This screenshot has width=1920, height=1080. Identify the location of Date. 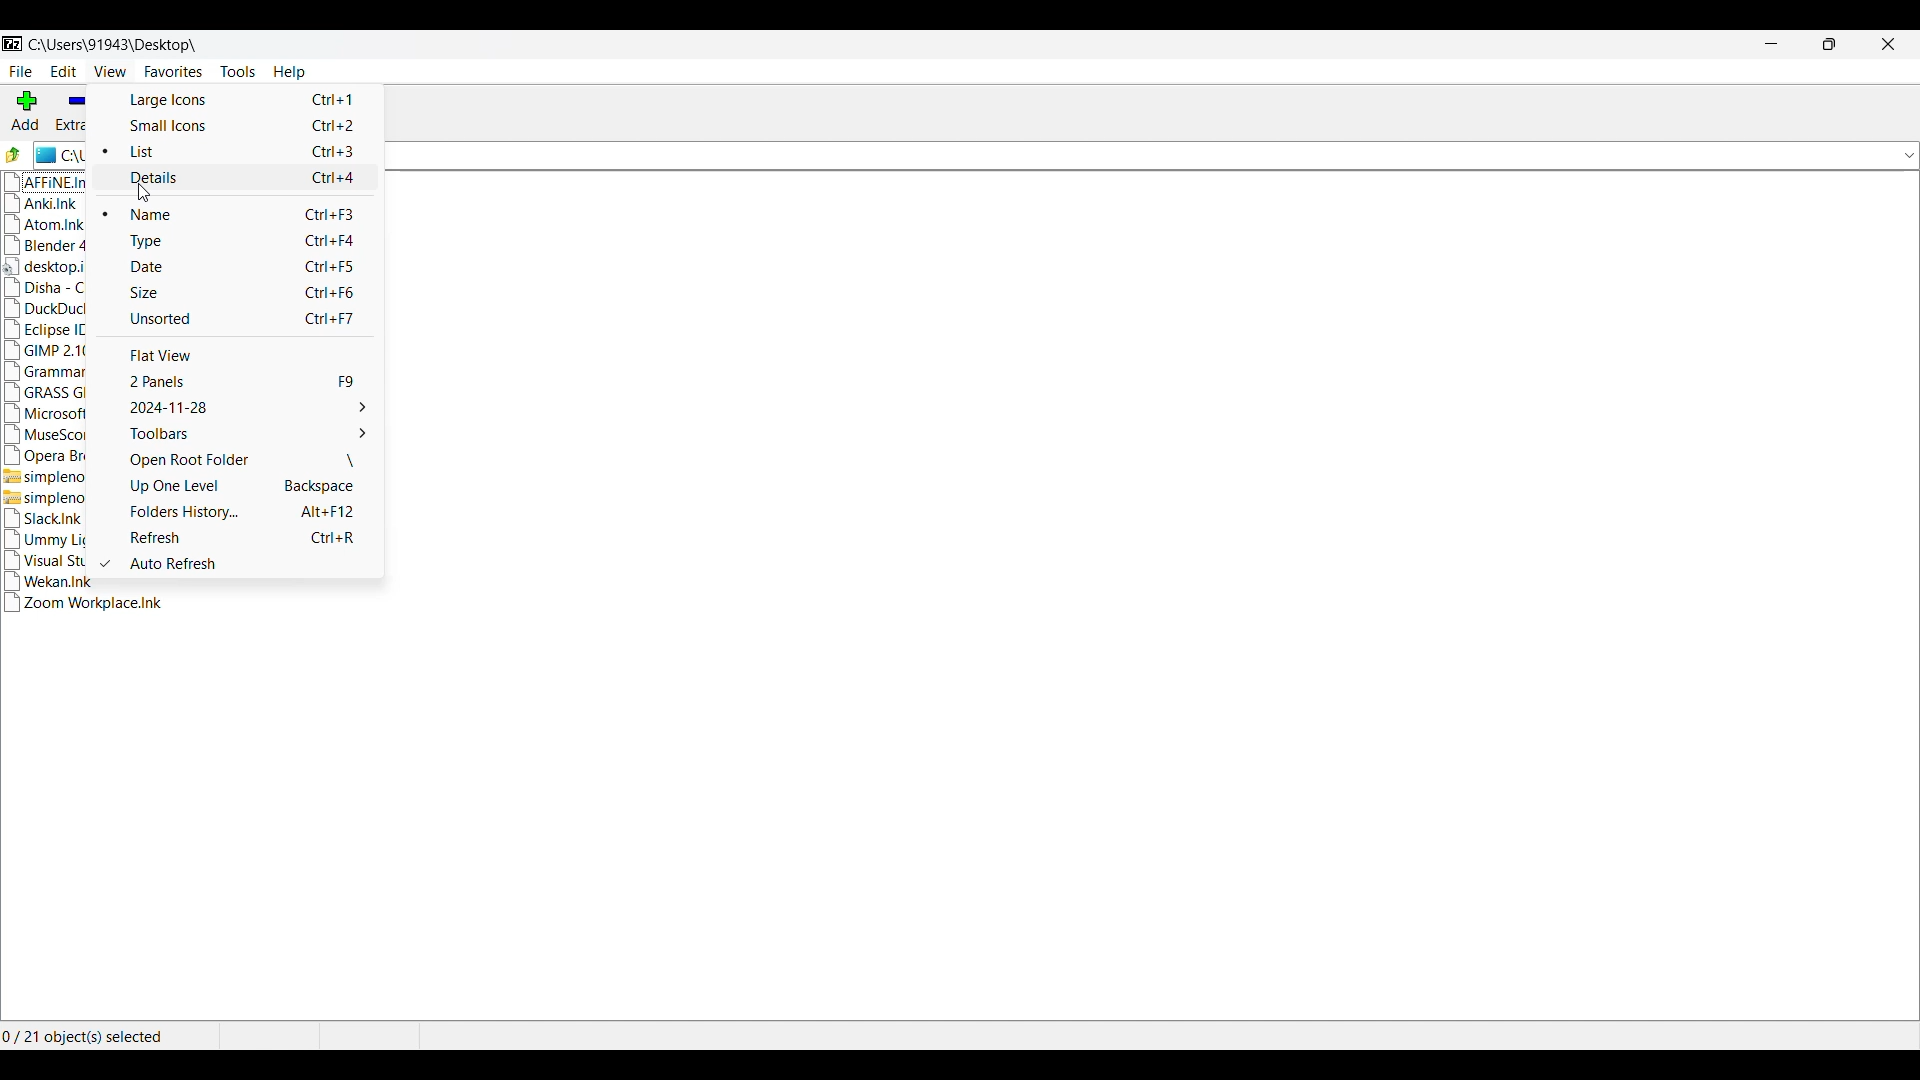
(249, 266).